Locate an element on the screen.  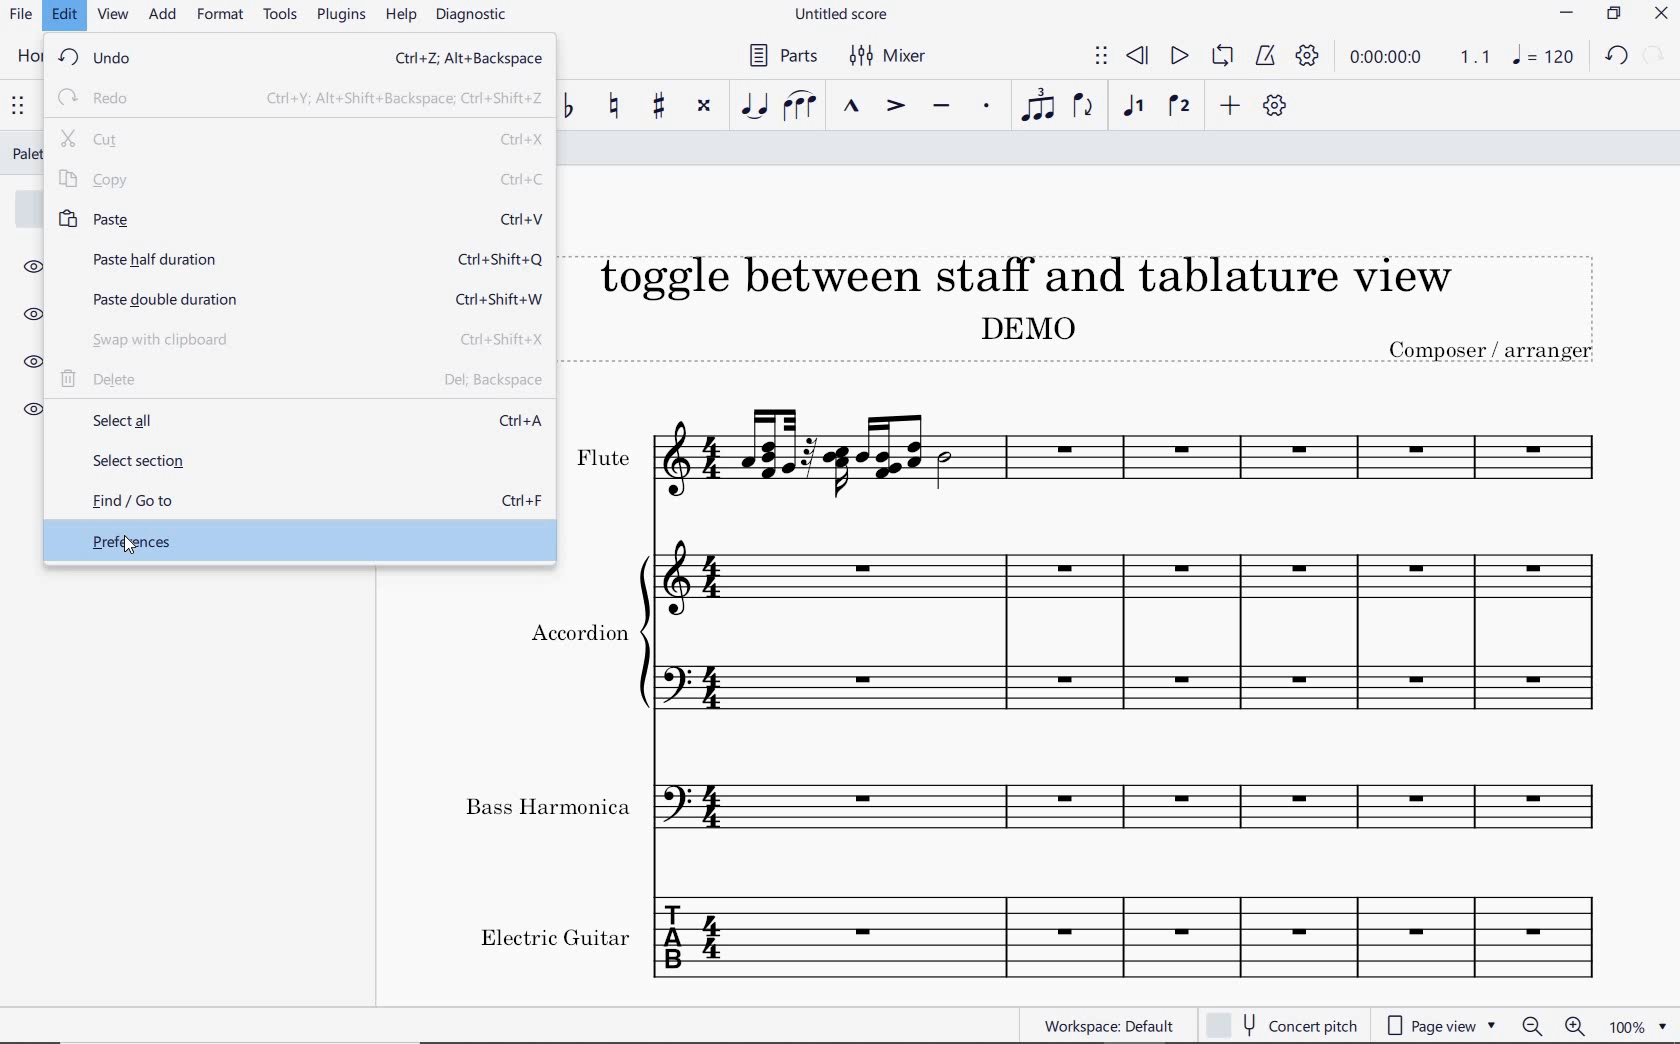
workspace: default is located at coordinates (1110, 1025).